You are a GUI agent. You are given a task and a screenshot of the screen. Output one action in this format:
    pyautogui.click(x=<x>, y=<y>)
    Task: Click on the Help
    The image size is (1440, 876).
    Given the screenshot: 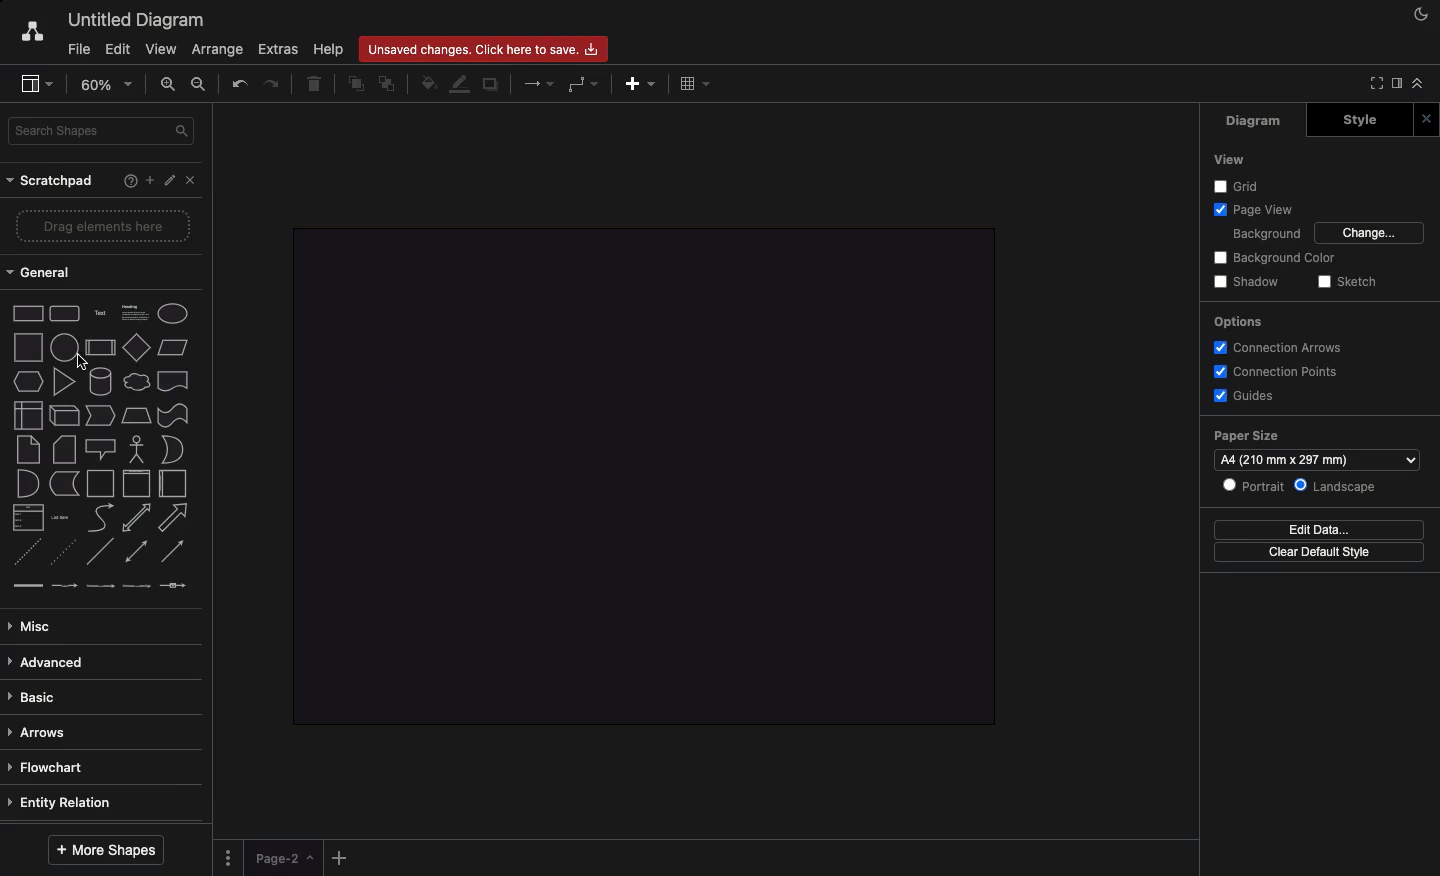 What is the action you would take?
    pyautogui.click(x=331, y=50)
    